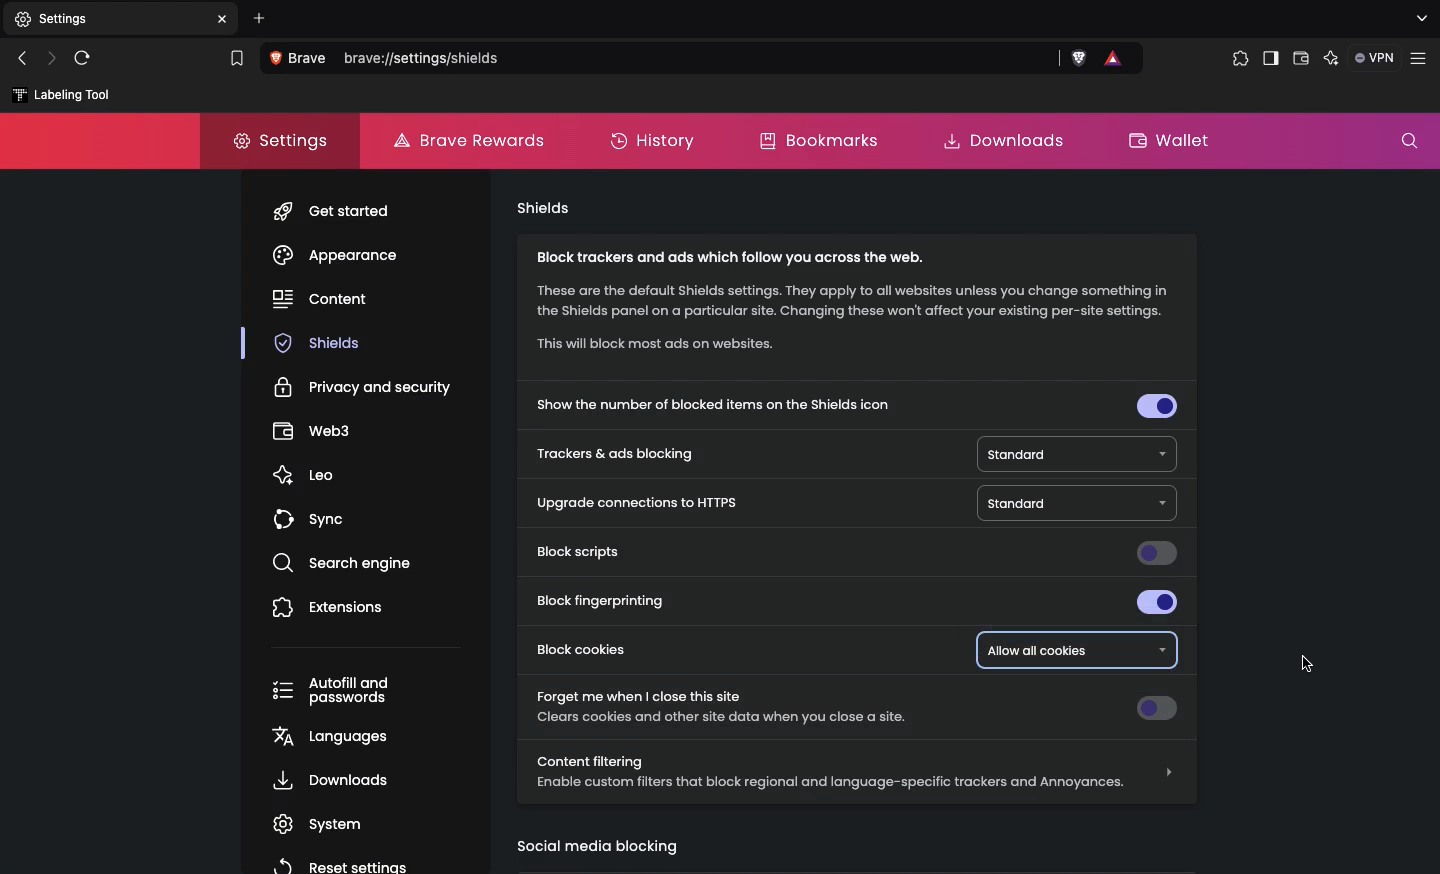 The image size is (1440, 874). I want to click on Sidebar, so click(1269, 60).